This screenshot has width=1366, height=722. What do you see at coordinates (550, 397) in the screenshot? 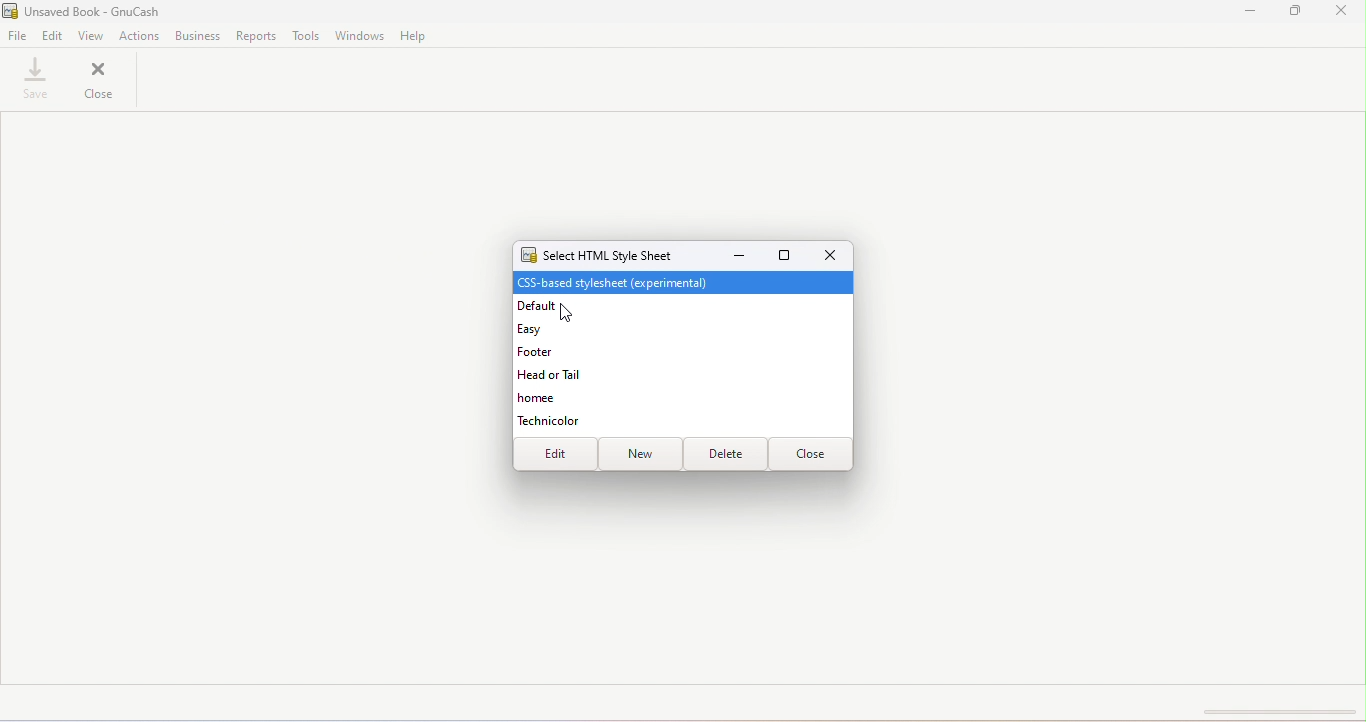
I see `Homee` at bounding box center [550, 397].